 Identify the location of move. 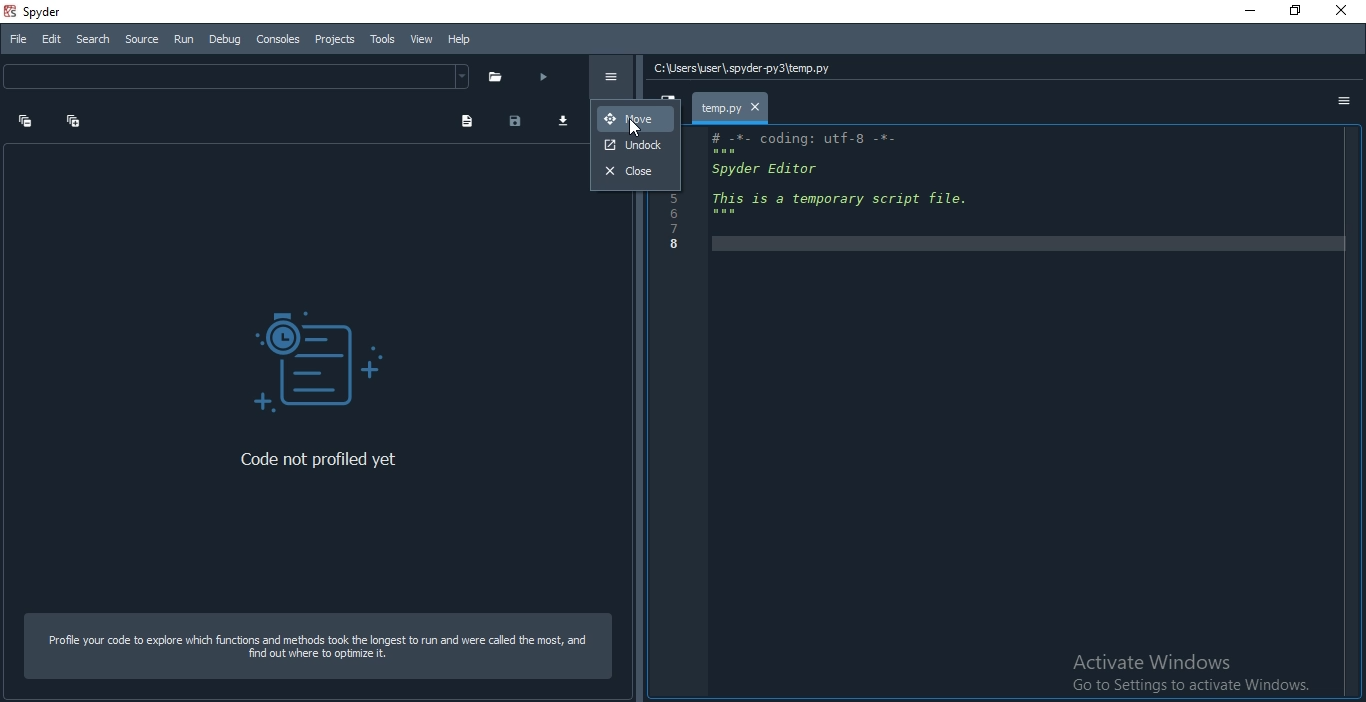
(635, 118).